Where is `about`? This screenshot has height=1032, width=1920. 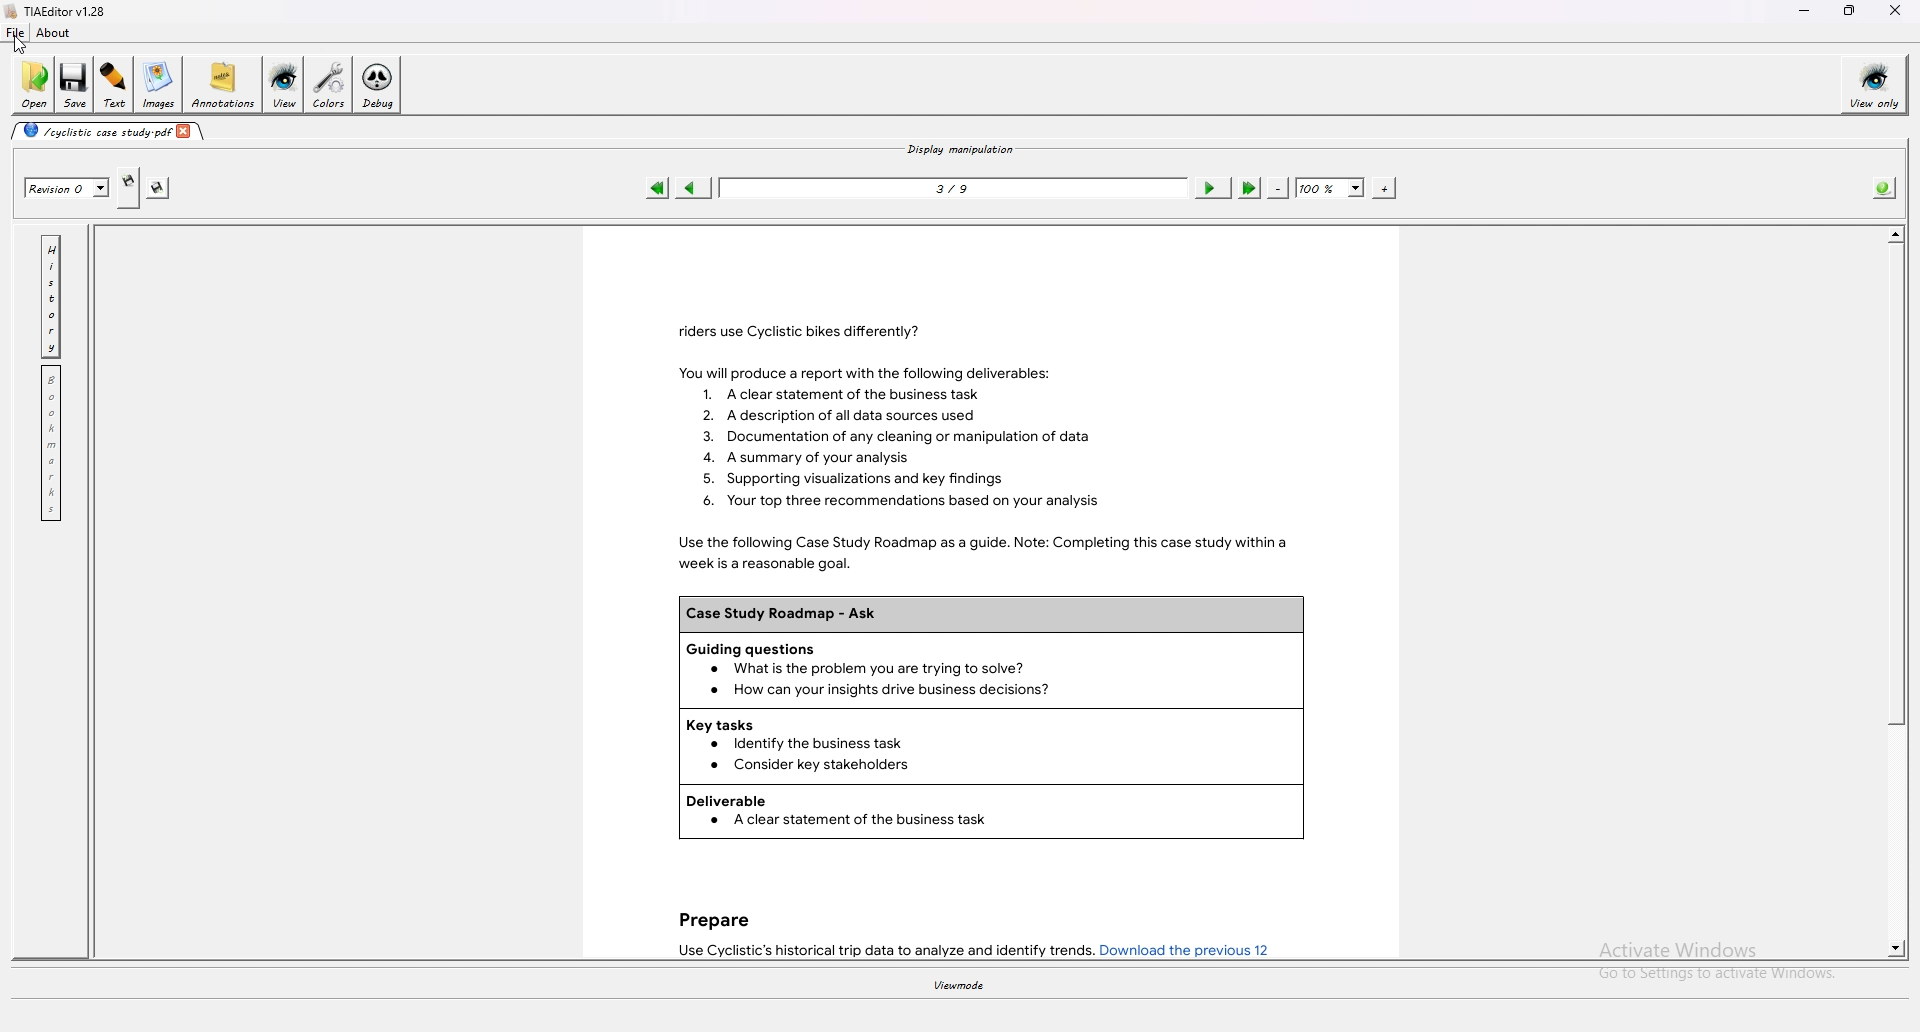
about is located at coordinates (52, 32).